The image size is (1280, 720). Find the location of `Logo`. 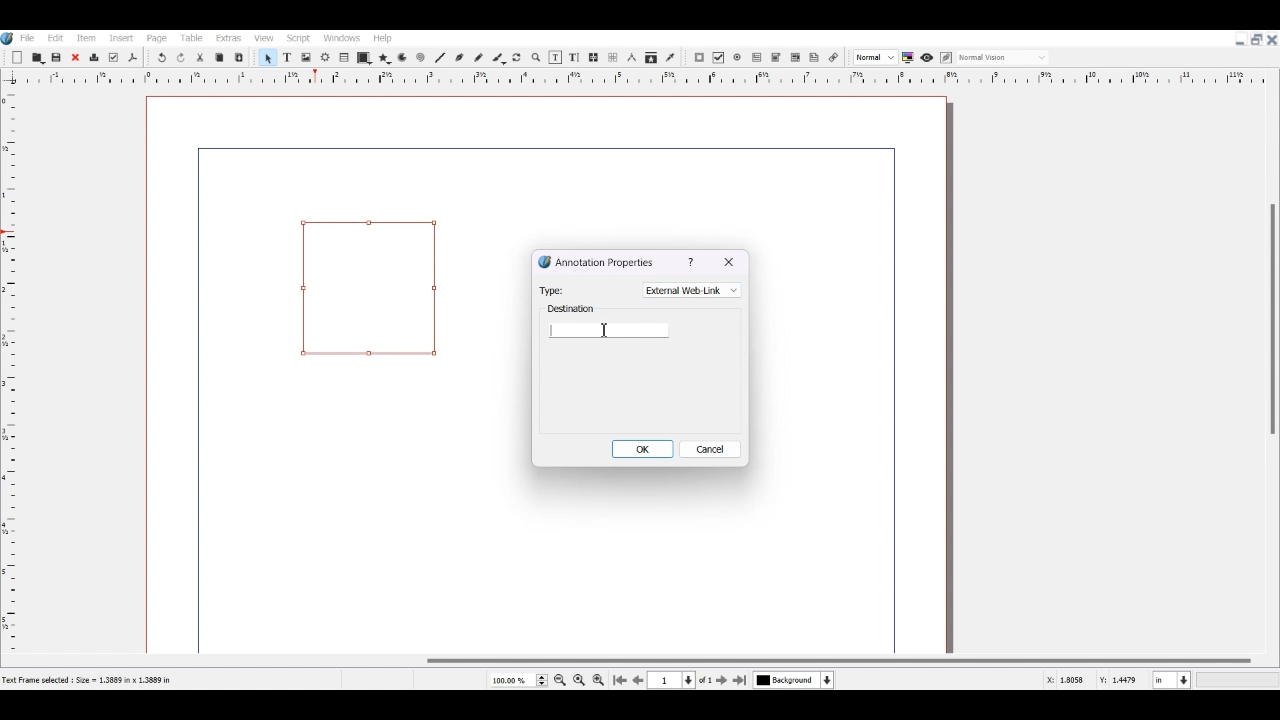

Logo is located at coordinates (8, 38).